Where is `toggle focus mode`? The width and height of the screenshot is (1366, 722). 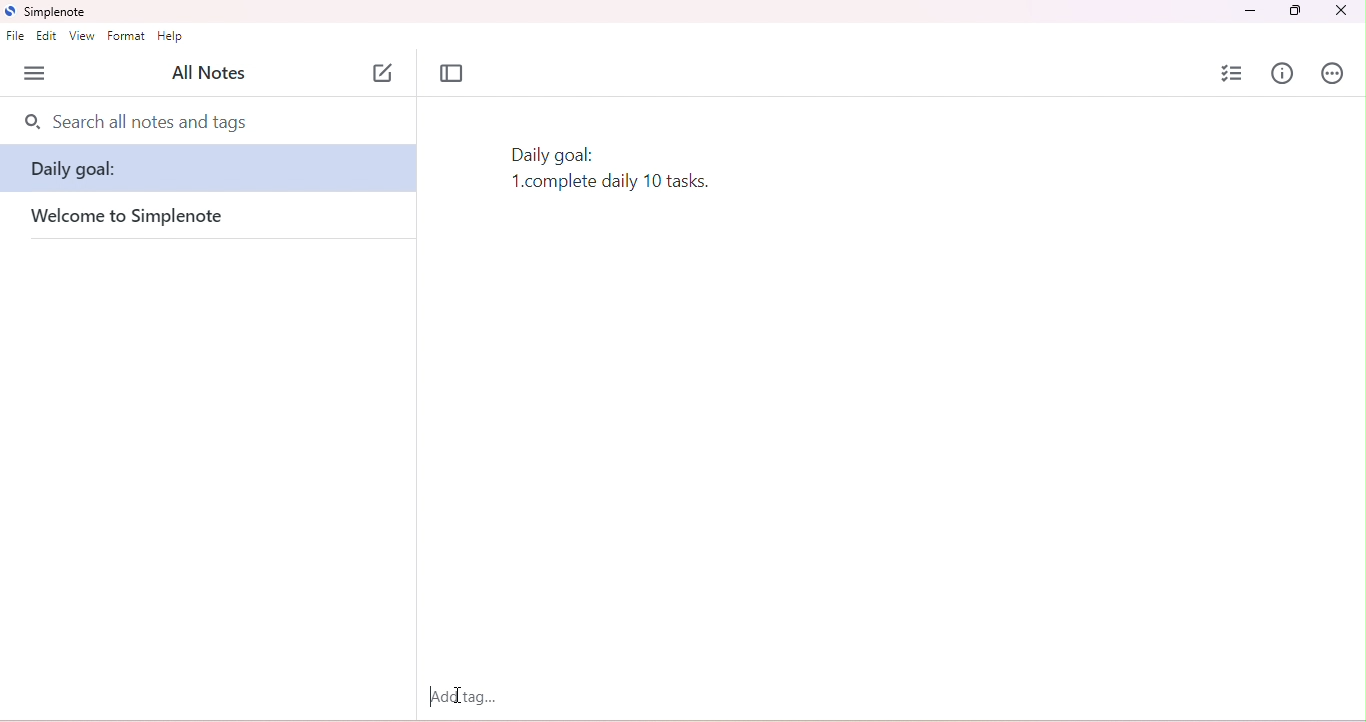 toggle focus mode is located at coordinates (454, 74).